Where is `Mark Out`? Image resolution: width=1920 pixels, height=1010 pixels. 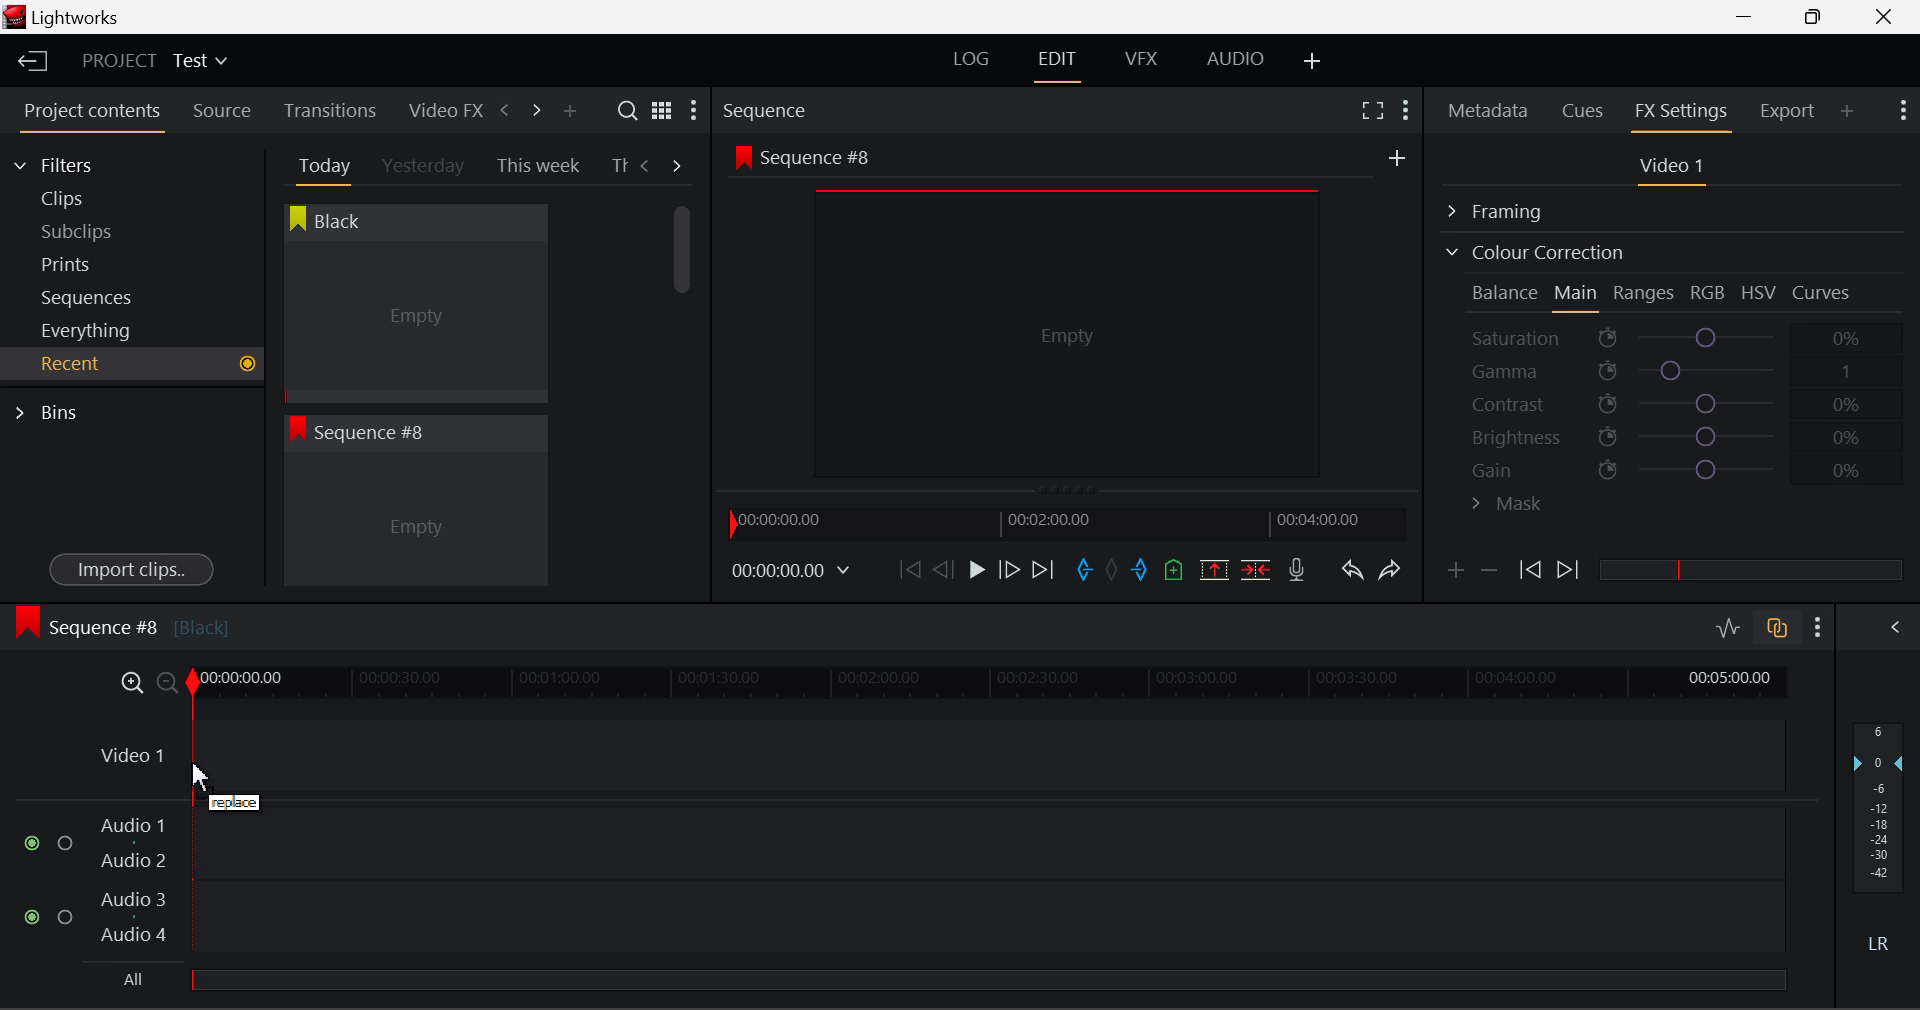 Mark Out is located at coordinates (1142, 571).